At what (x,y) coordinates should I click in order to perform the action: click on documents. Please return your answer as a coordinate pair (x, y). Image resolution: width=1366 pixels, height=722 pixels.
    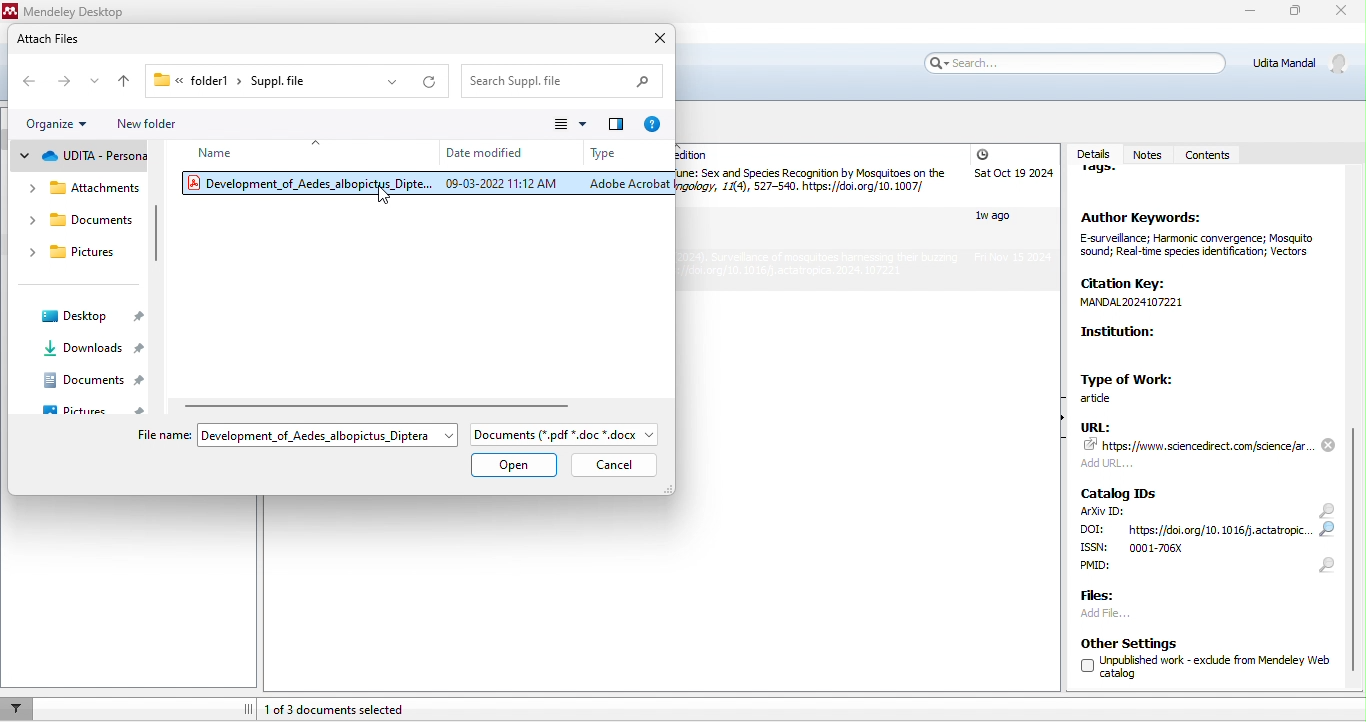
    Looking at the image, I should click on (74, 217).